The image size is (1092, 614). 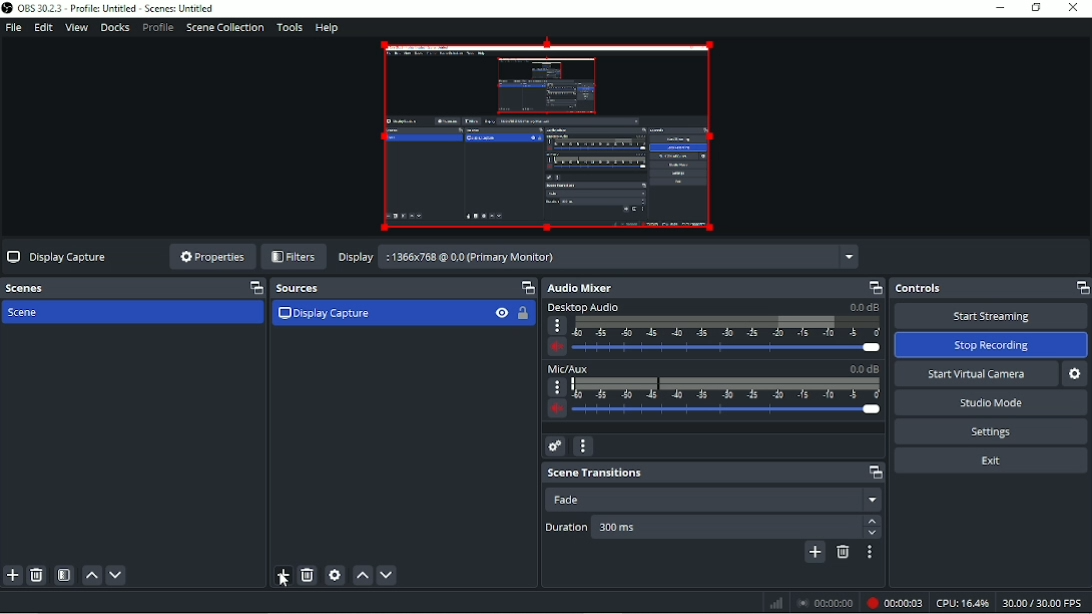 I want to click on Scene, so click(x=40, y=312).